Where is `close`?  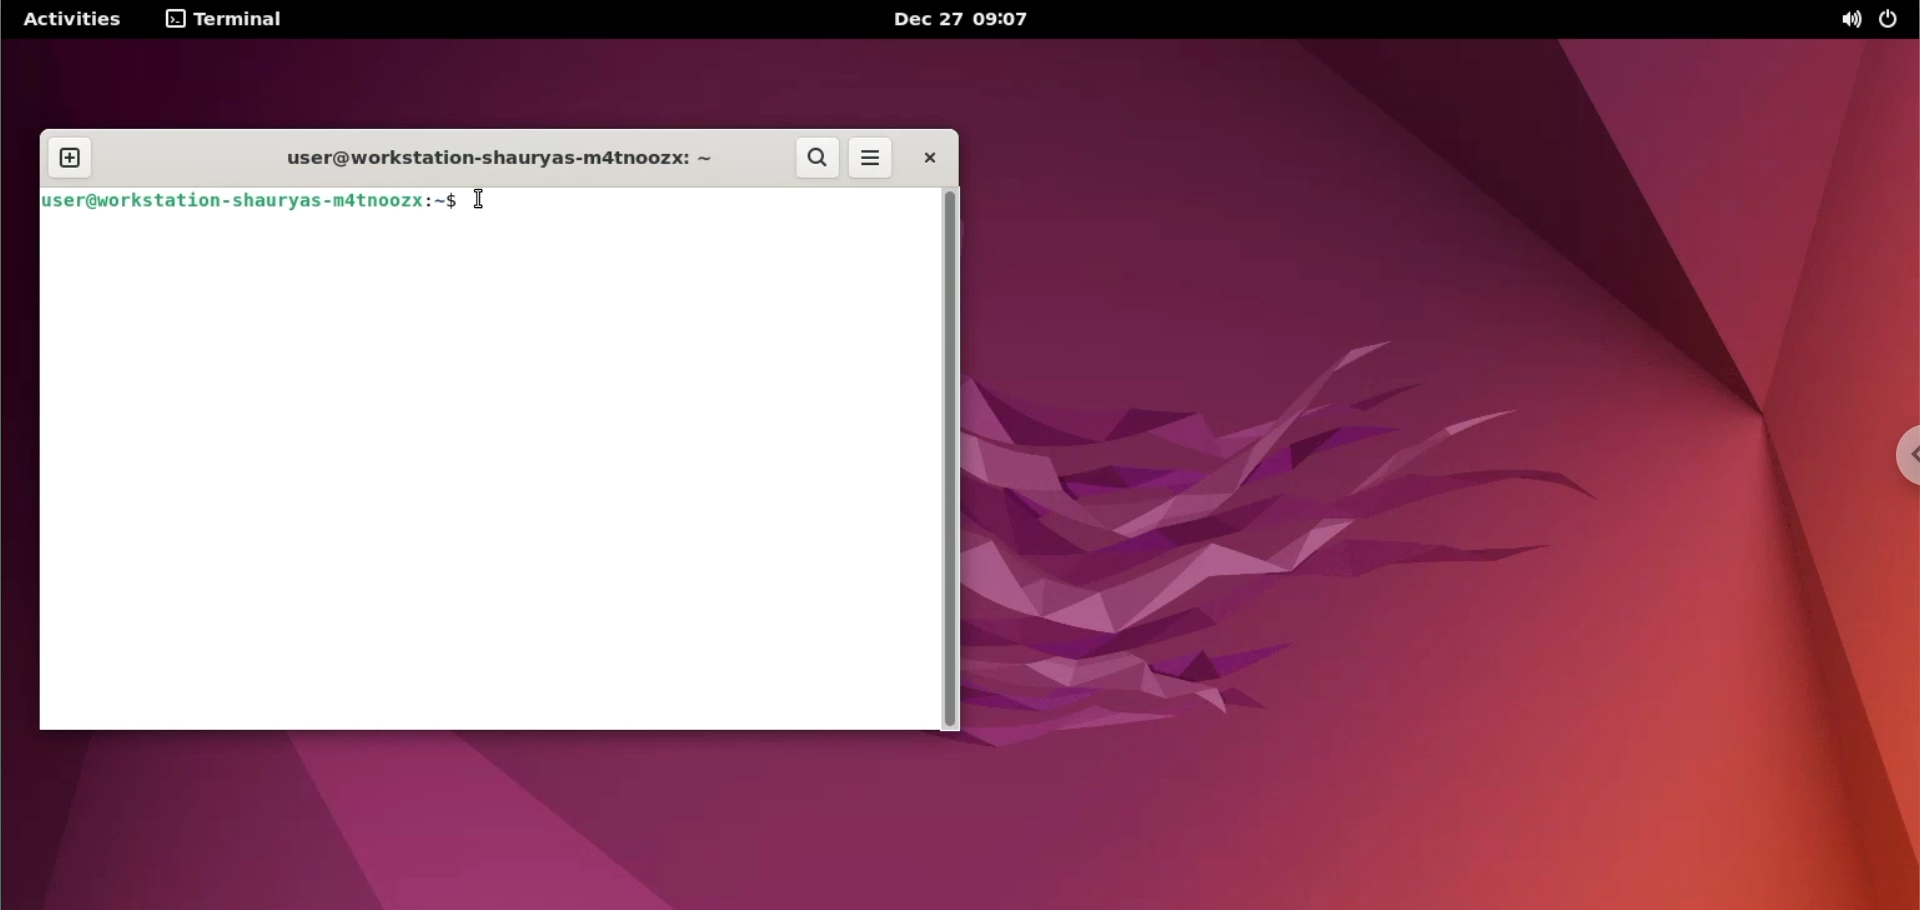 close is located at coordinates (927, 158).